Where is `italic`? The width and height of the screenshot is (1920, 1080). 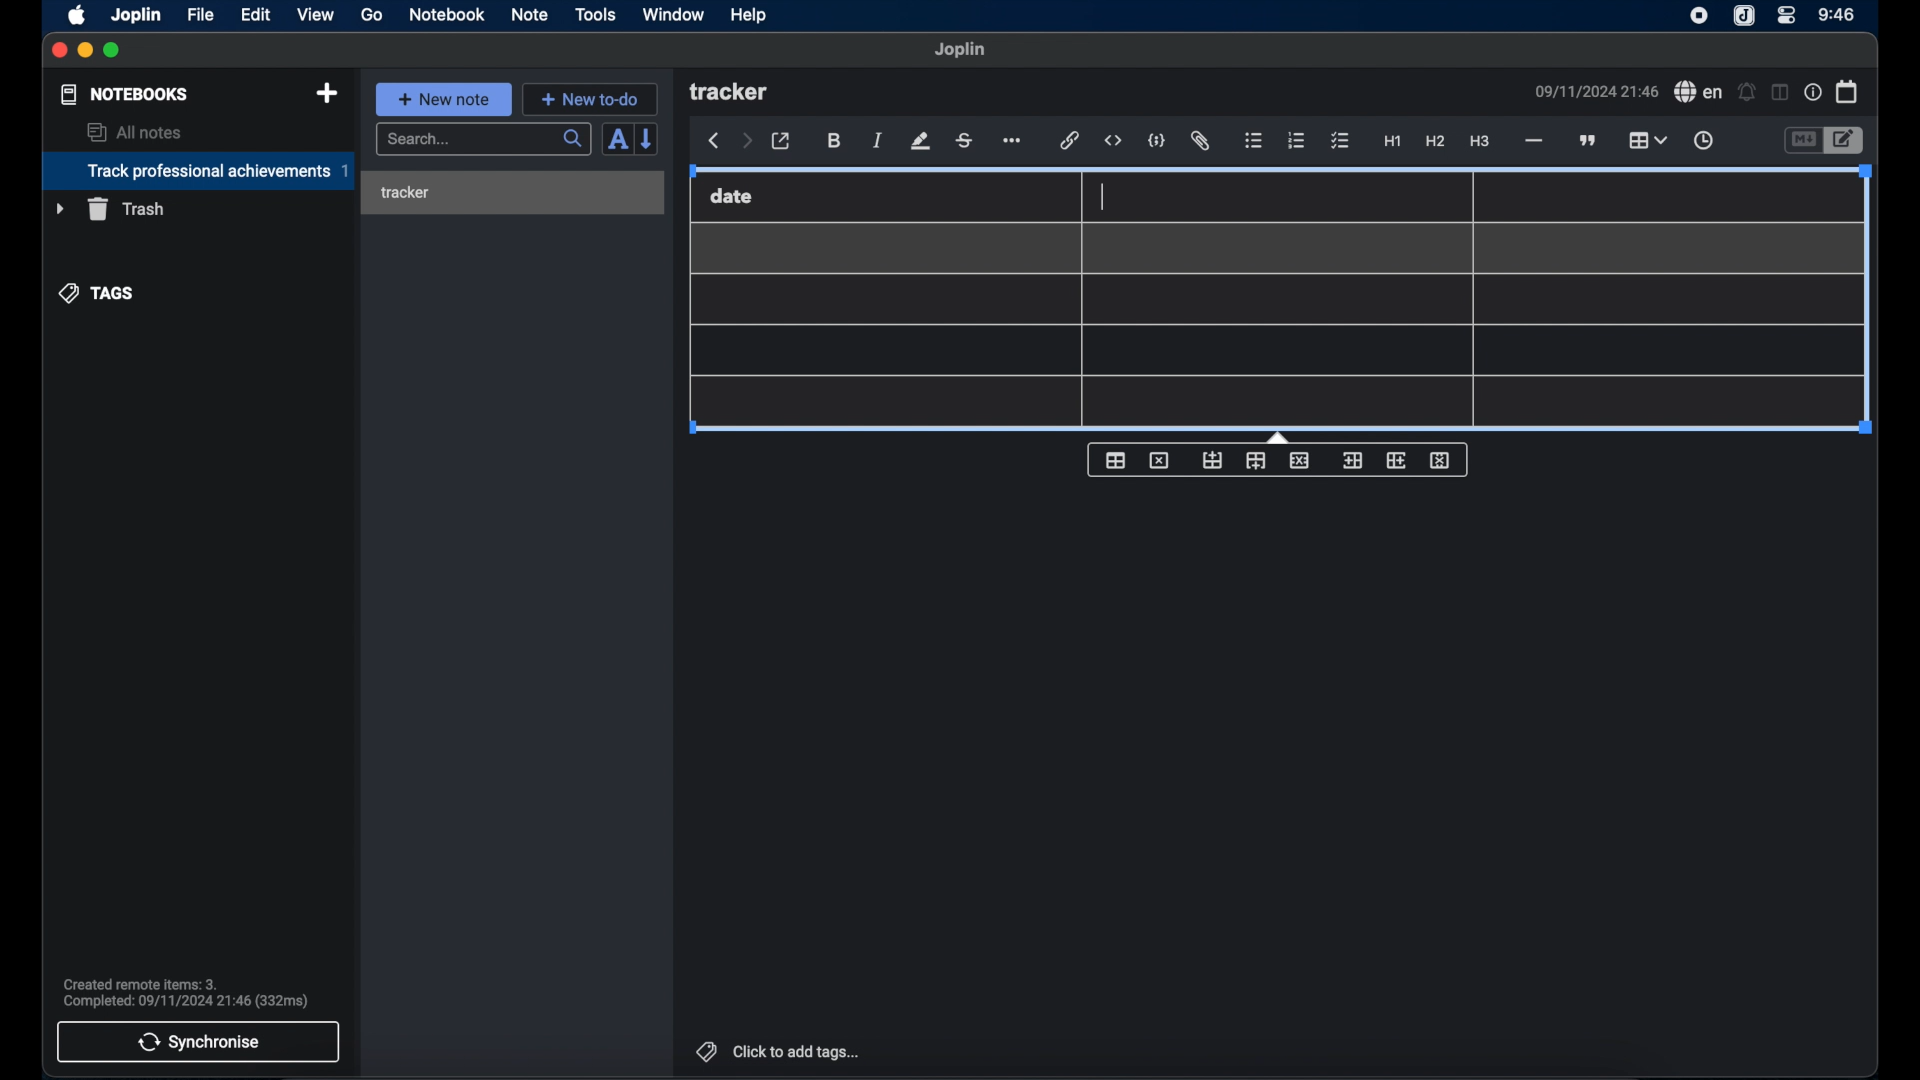 italic is located at coordinates (878, 142).